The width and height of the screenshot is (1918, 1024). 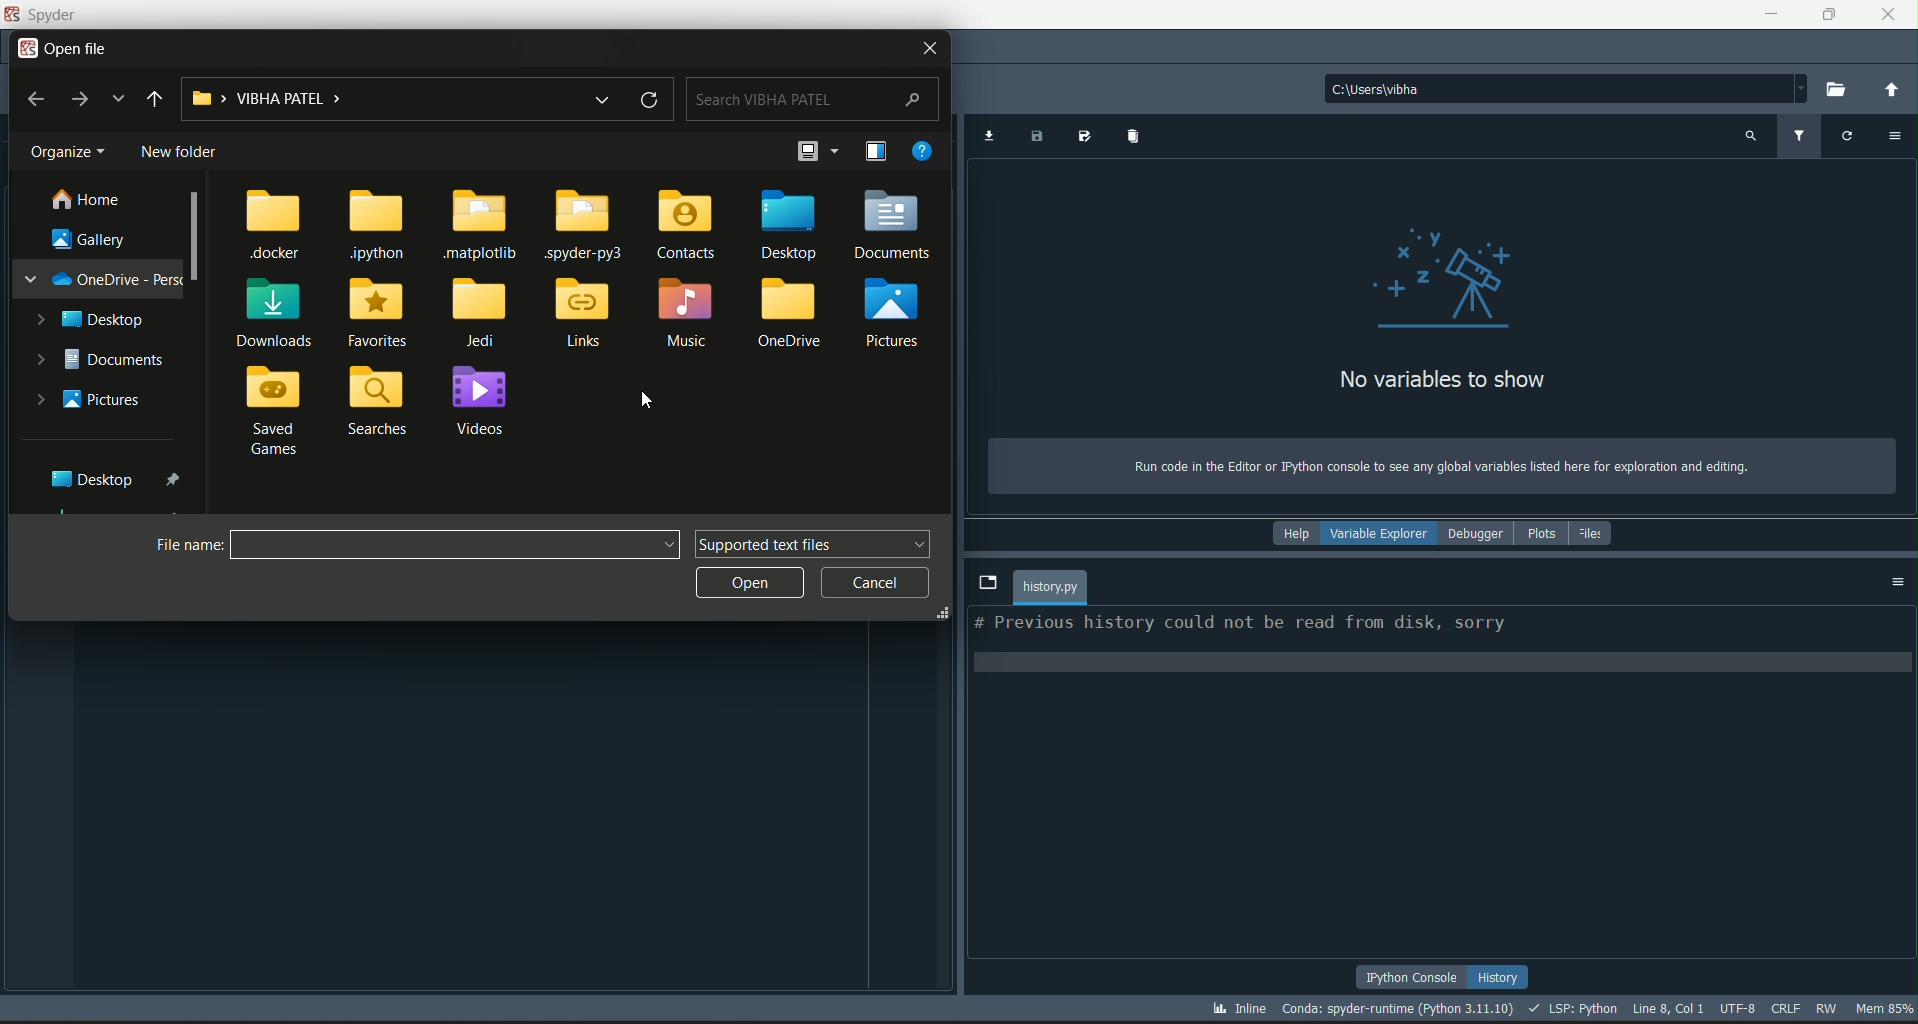 What do you see at coordinates (988, 138) in the screenshot?
I see `import data` at bounding box center [988, 138].